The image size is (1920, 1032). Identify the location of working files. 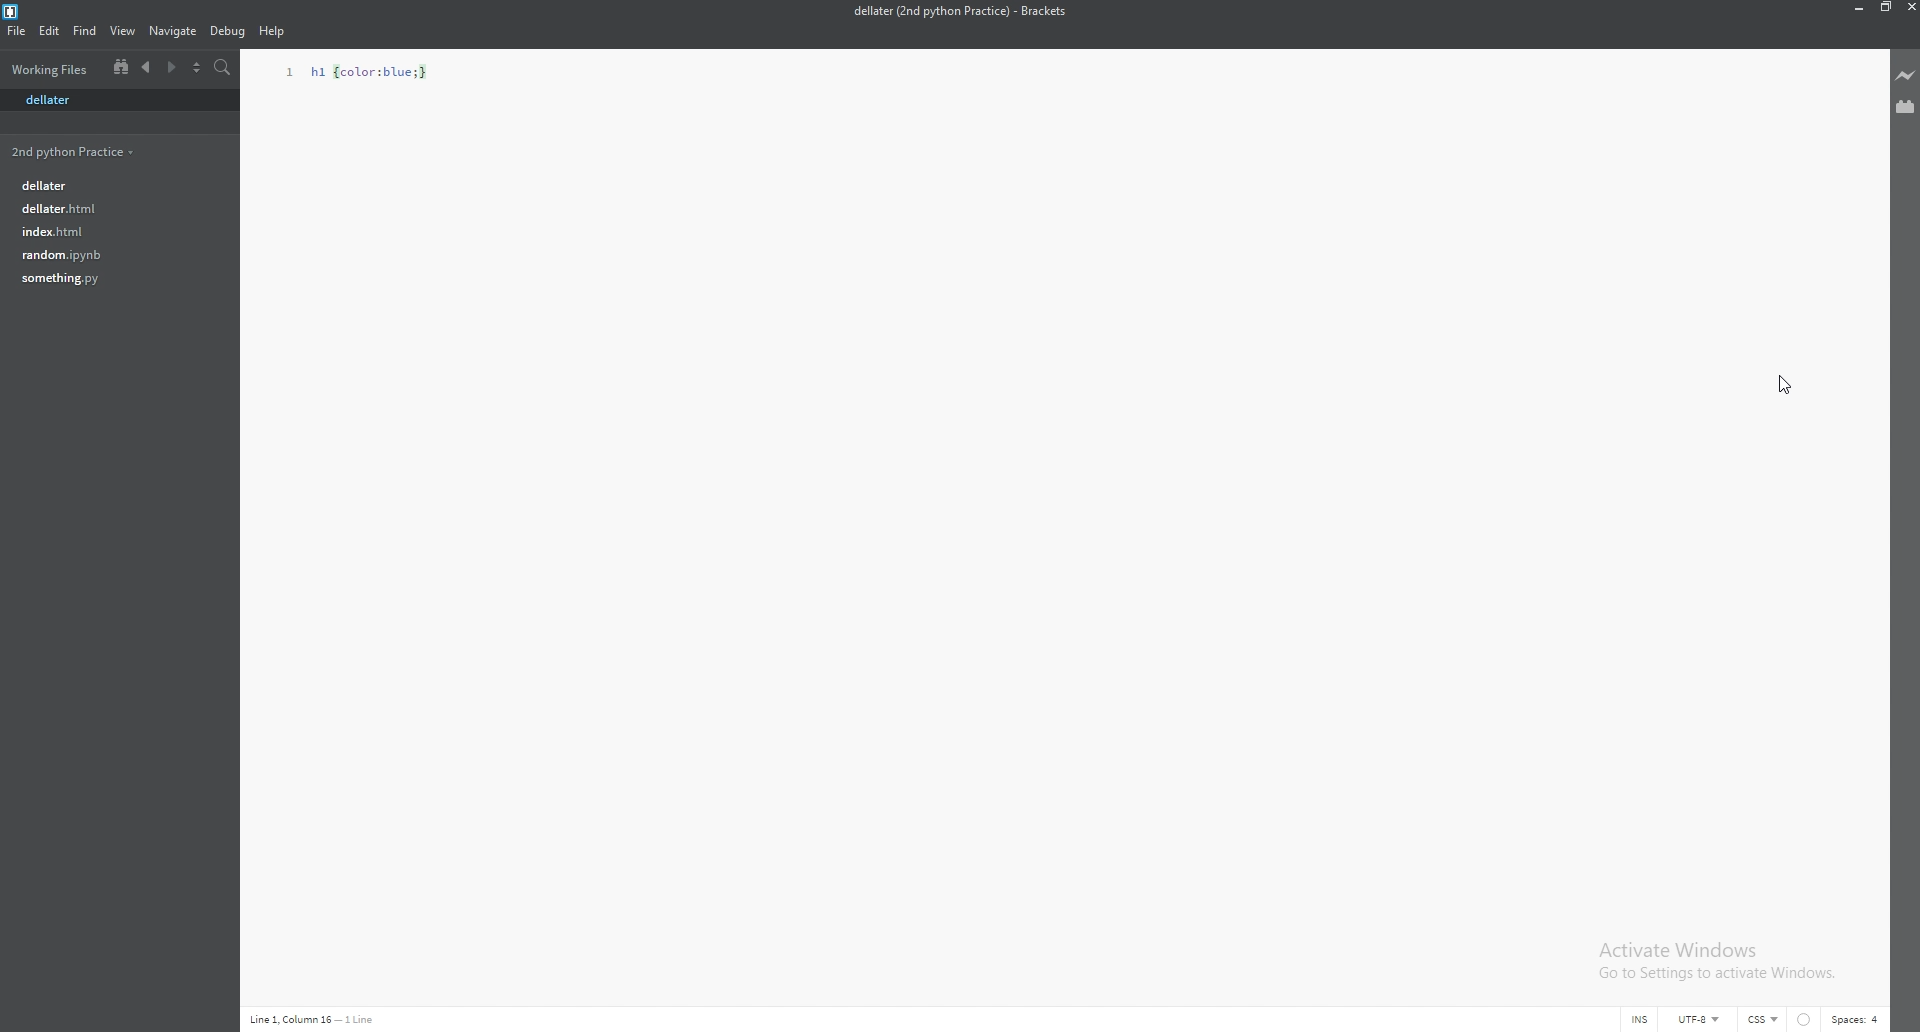
(53, 69).